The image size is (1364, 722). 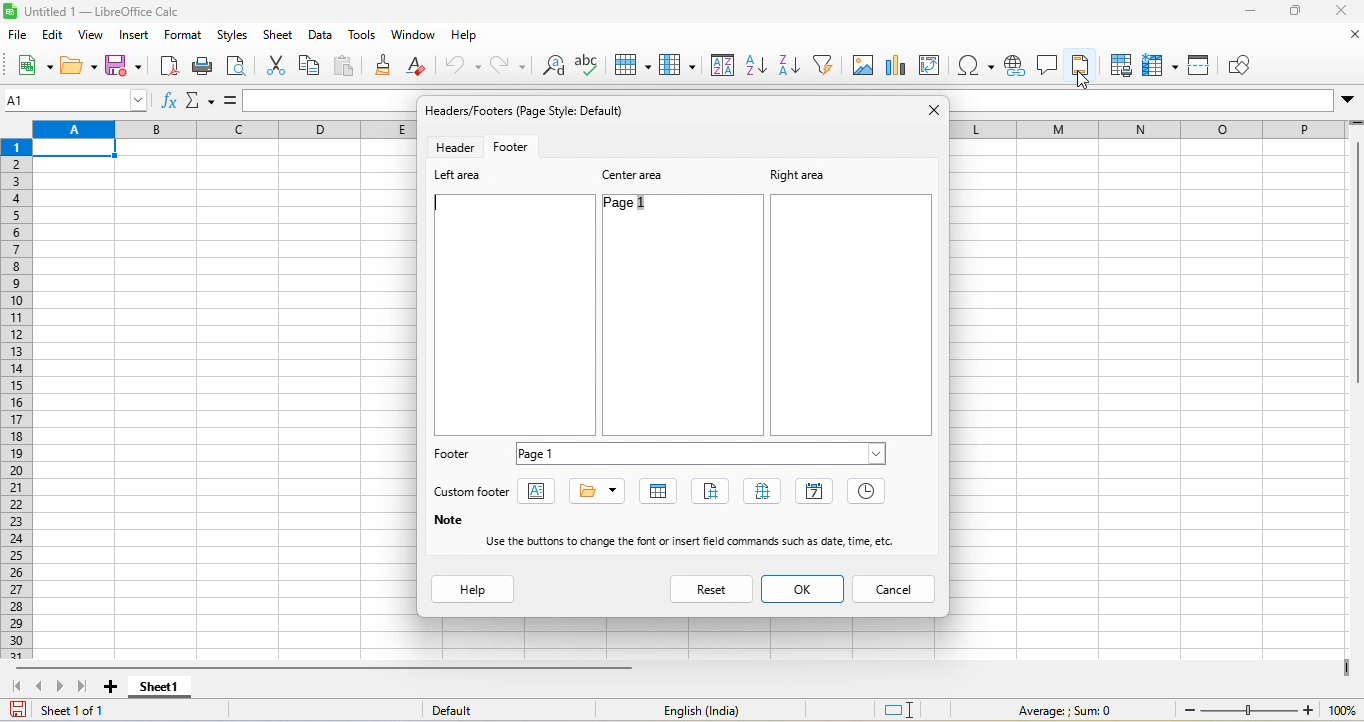 What do you see at coordinates (1355, 265) in the screenshot?
I see `vertical scroll bar` at bounding box center [1355, 265].